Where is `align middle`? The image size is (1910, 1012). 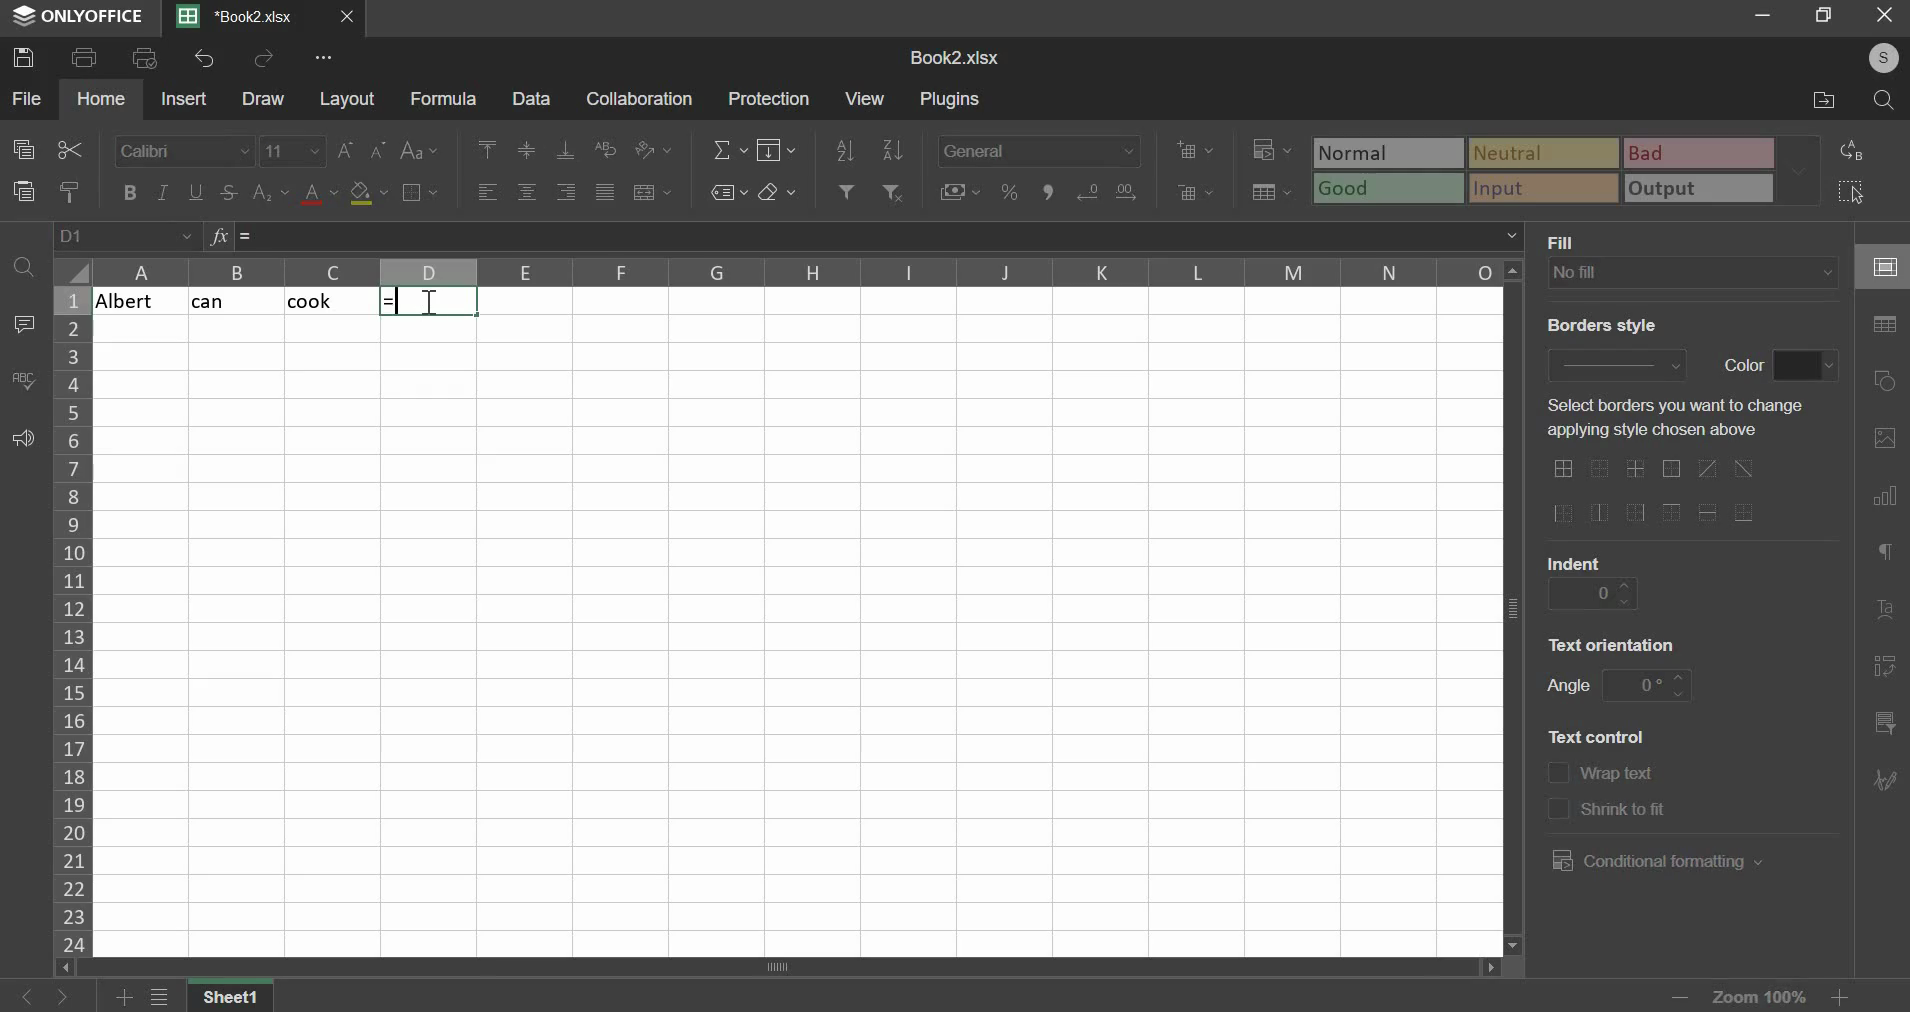
align middle is located at coordinates (529, 150).